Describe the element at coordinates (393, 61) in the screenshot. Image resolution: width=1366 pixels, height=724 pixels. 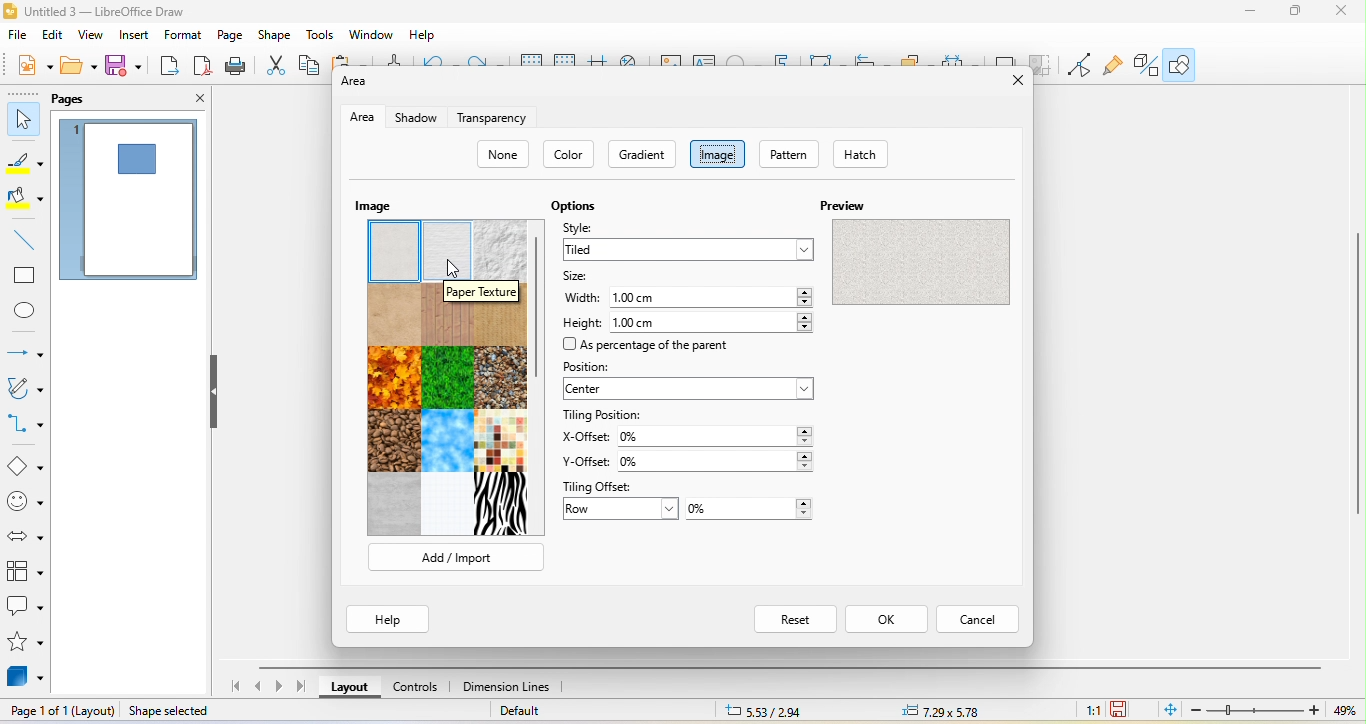
I see `clone formatting` at that location.